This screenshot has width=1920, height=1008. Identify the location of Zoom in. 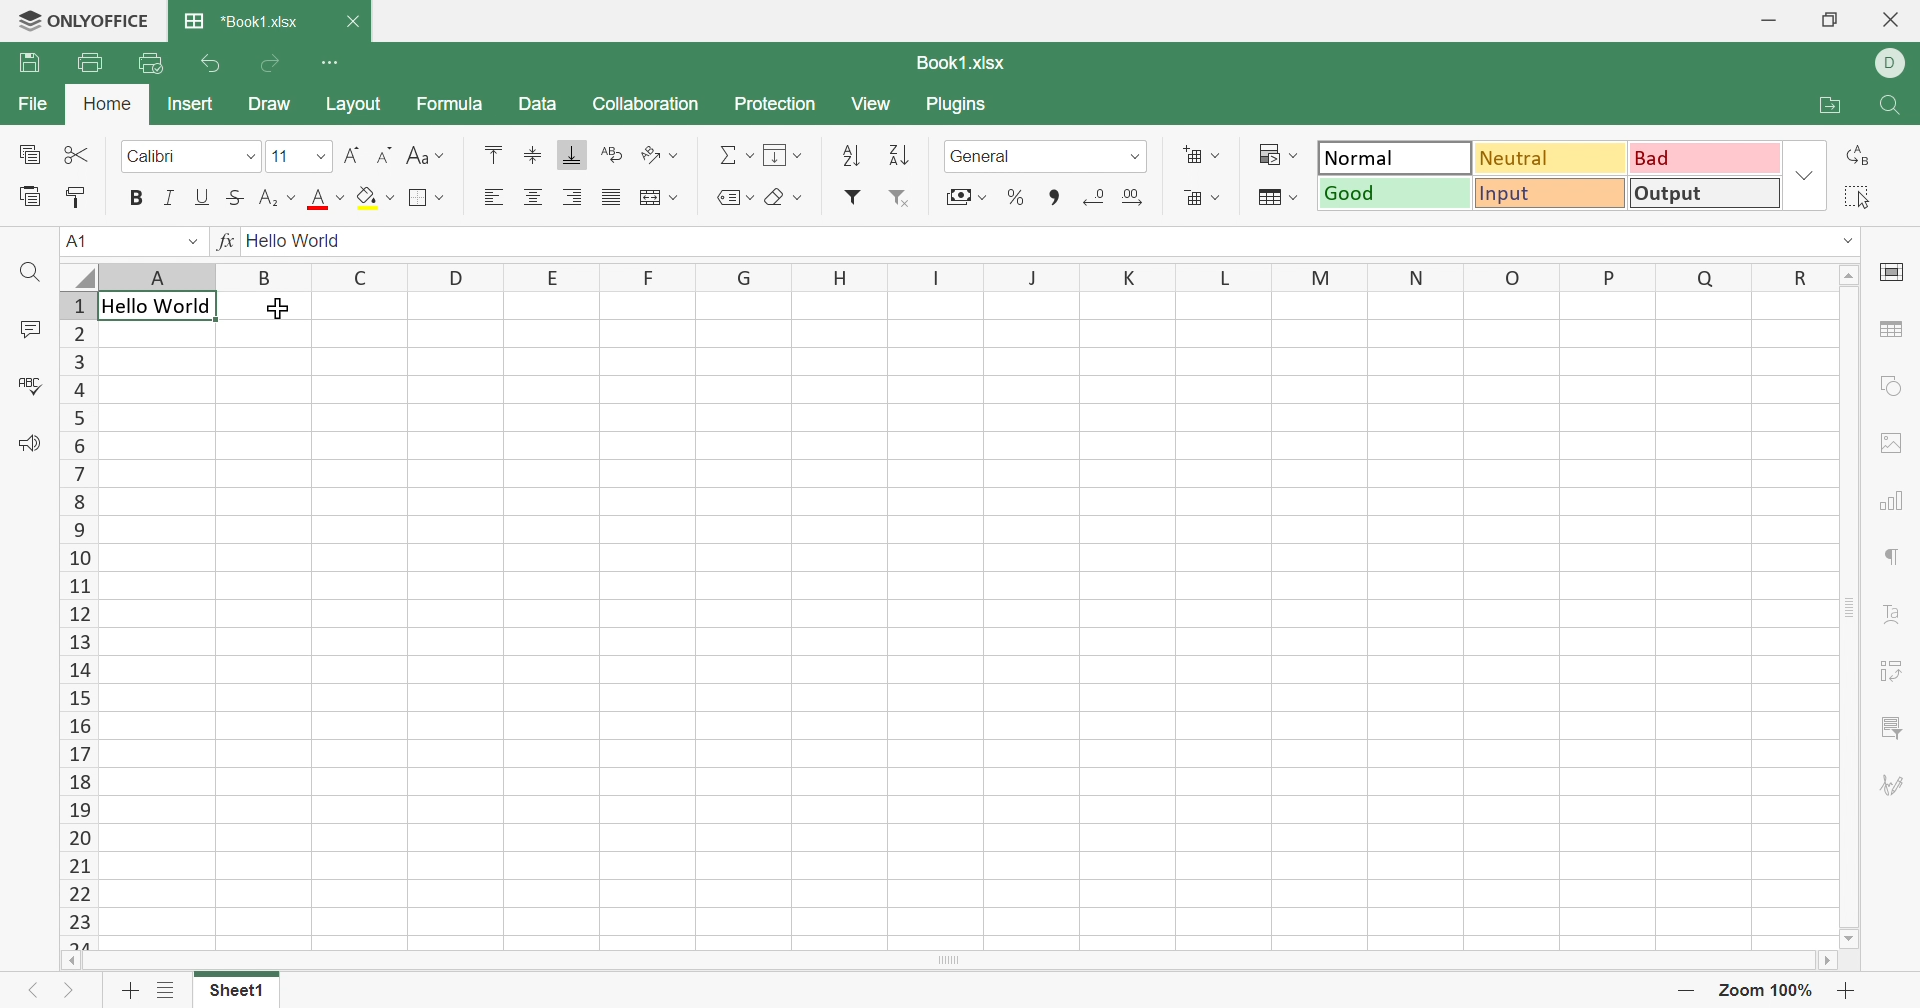
(1846, 992).